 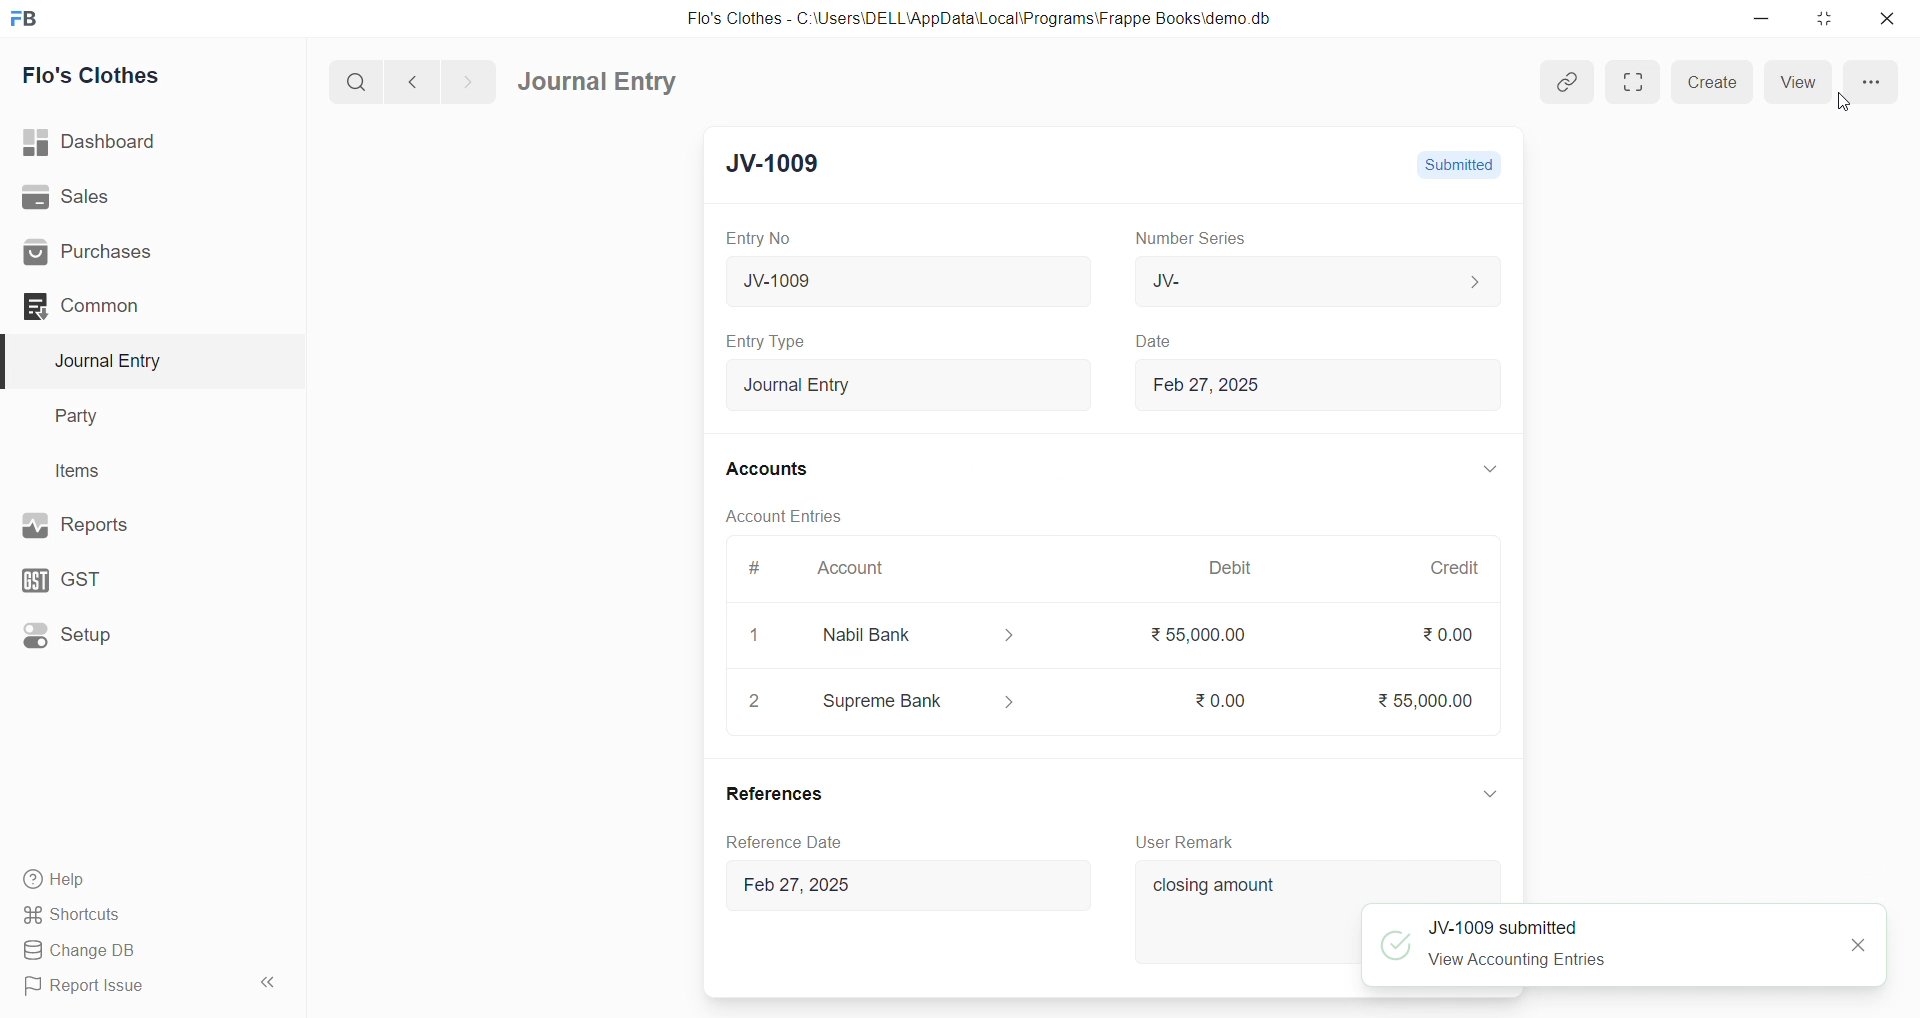 I want to click on CLOSE, so click(x=1859, y=944).